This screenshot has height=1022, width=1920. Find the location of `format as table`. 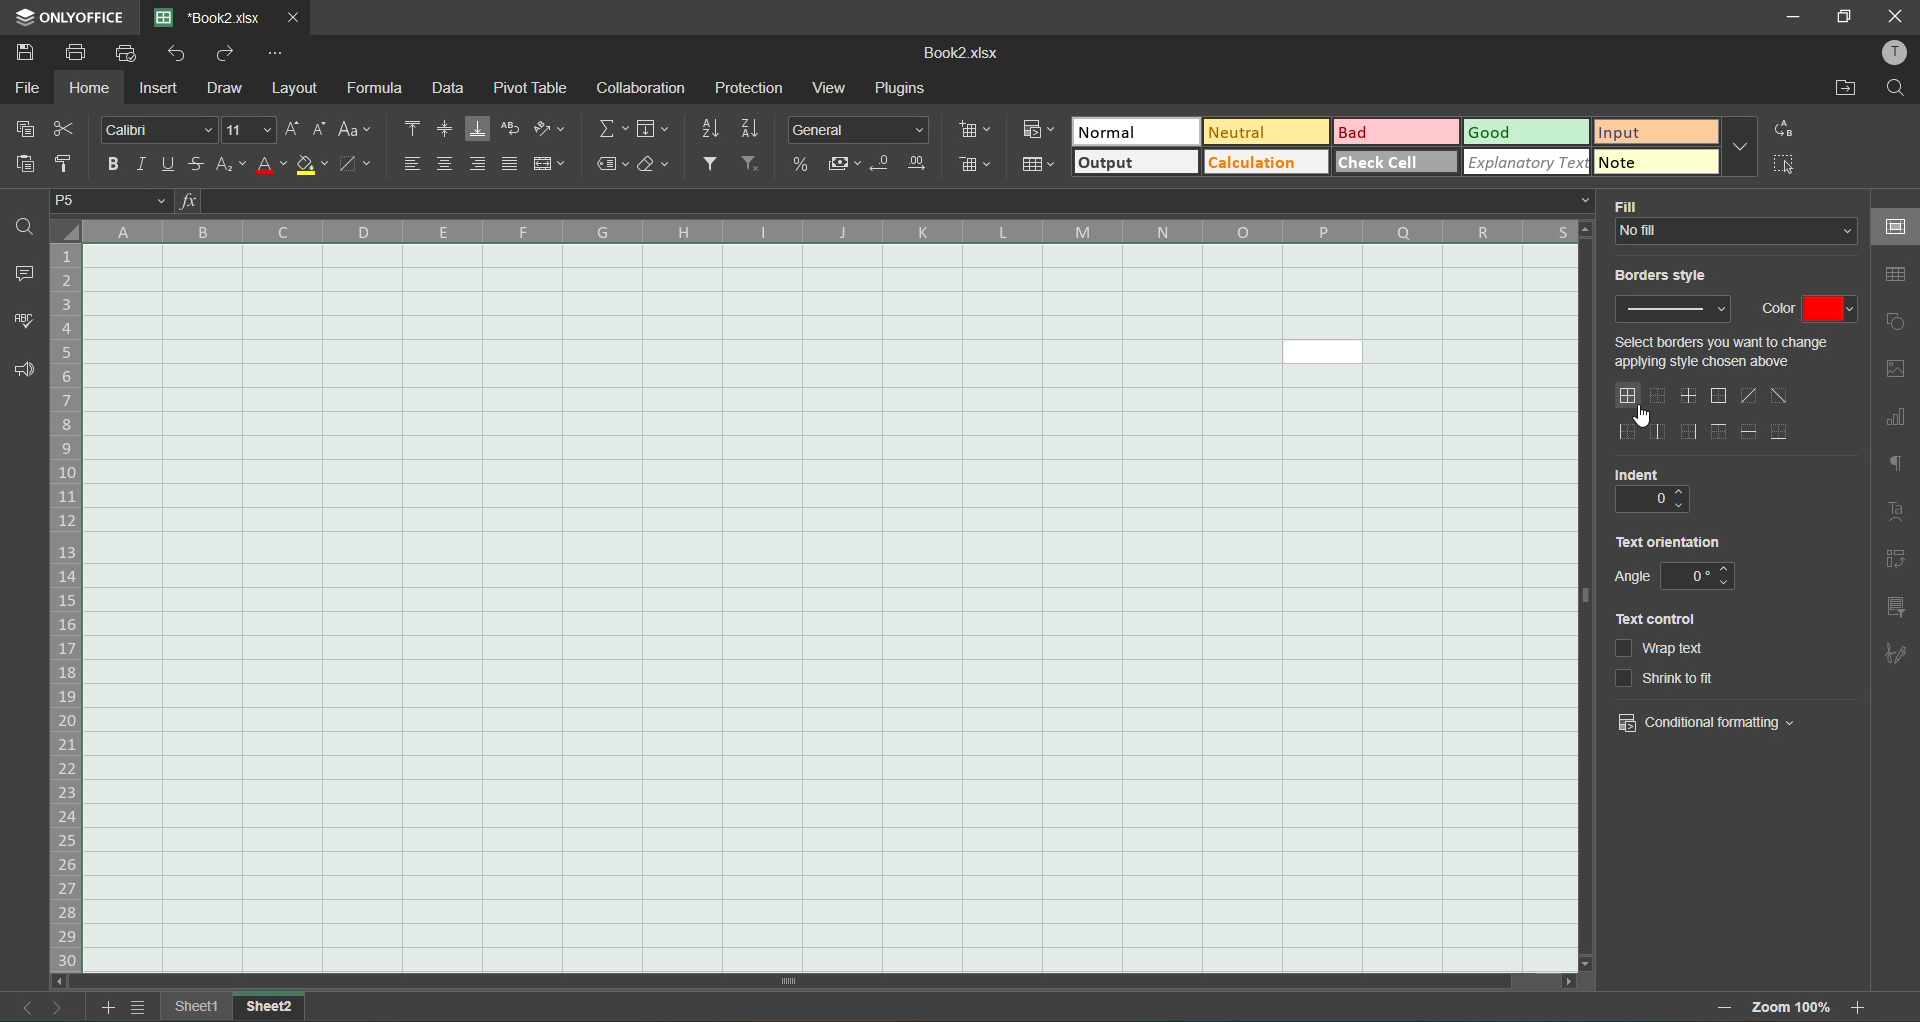

format as table is located at coordinates (1037, 165).